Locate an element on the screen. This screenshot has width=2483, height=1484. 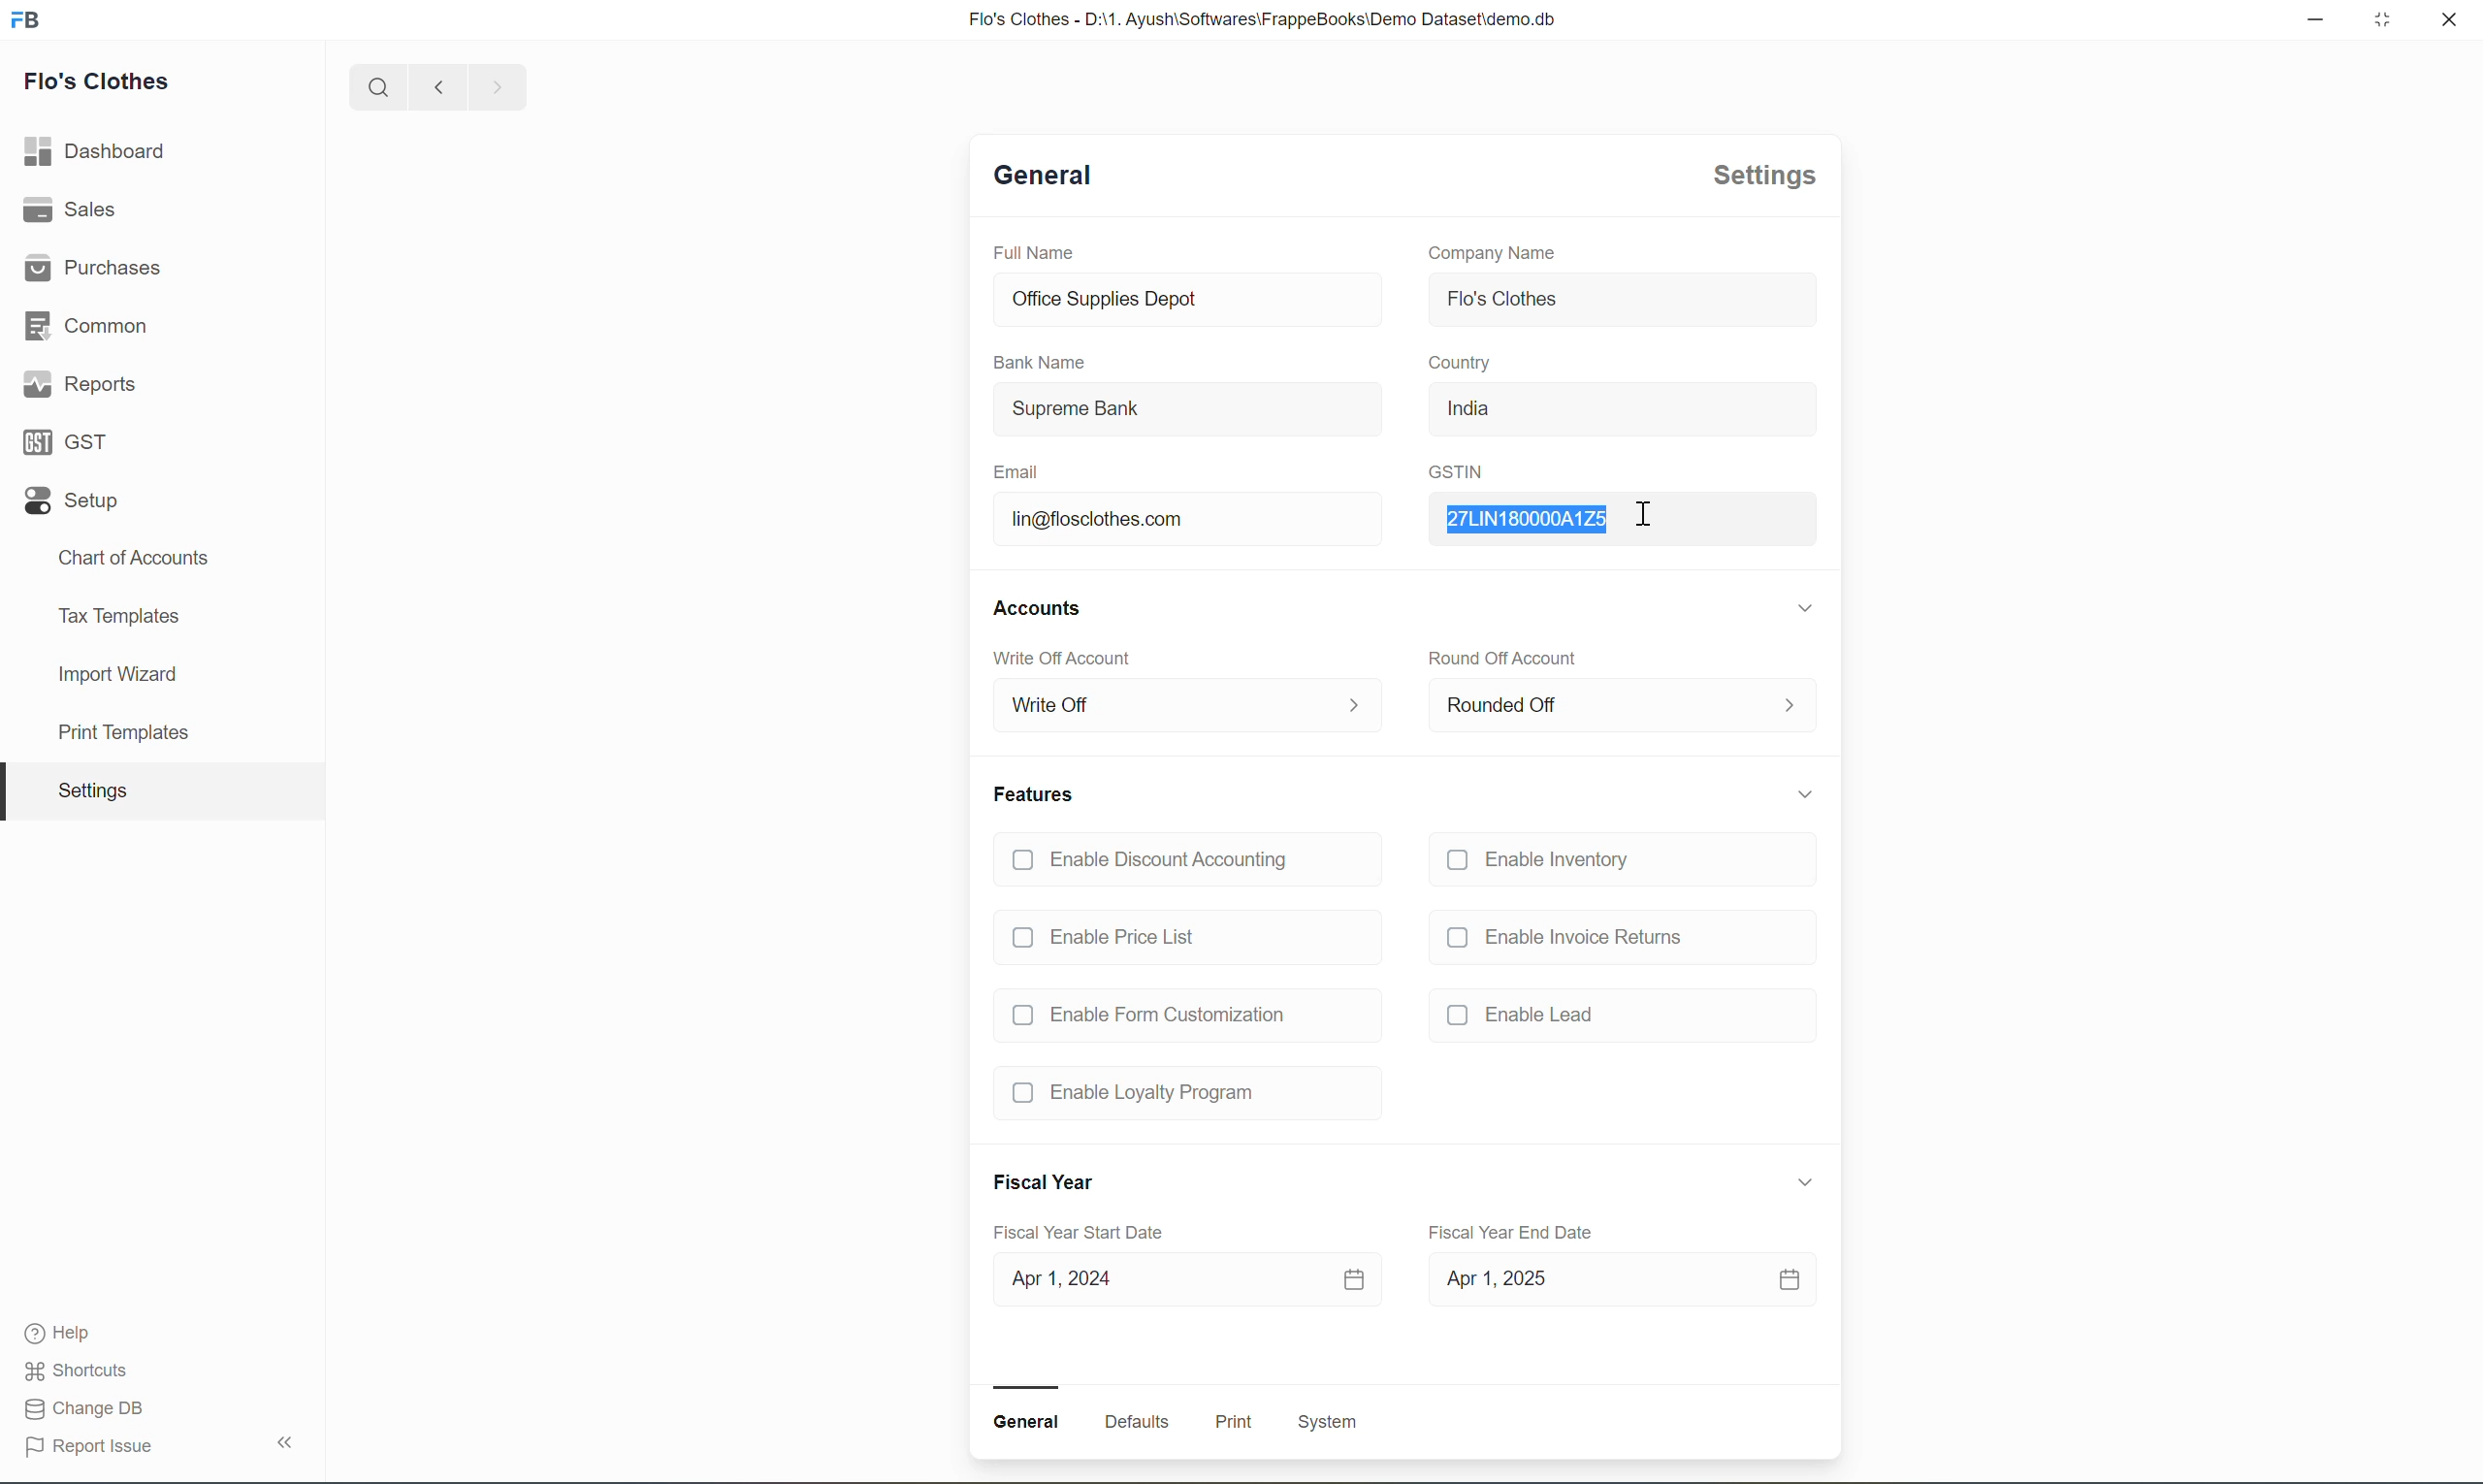
calendar icon is located at coordinates (1791, 1280).